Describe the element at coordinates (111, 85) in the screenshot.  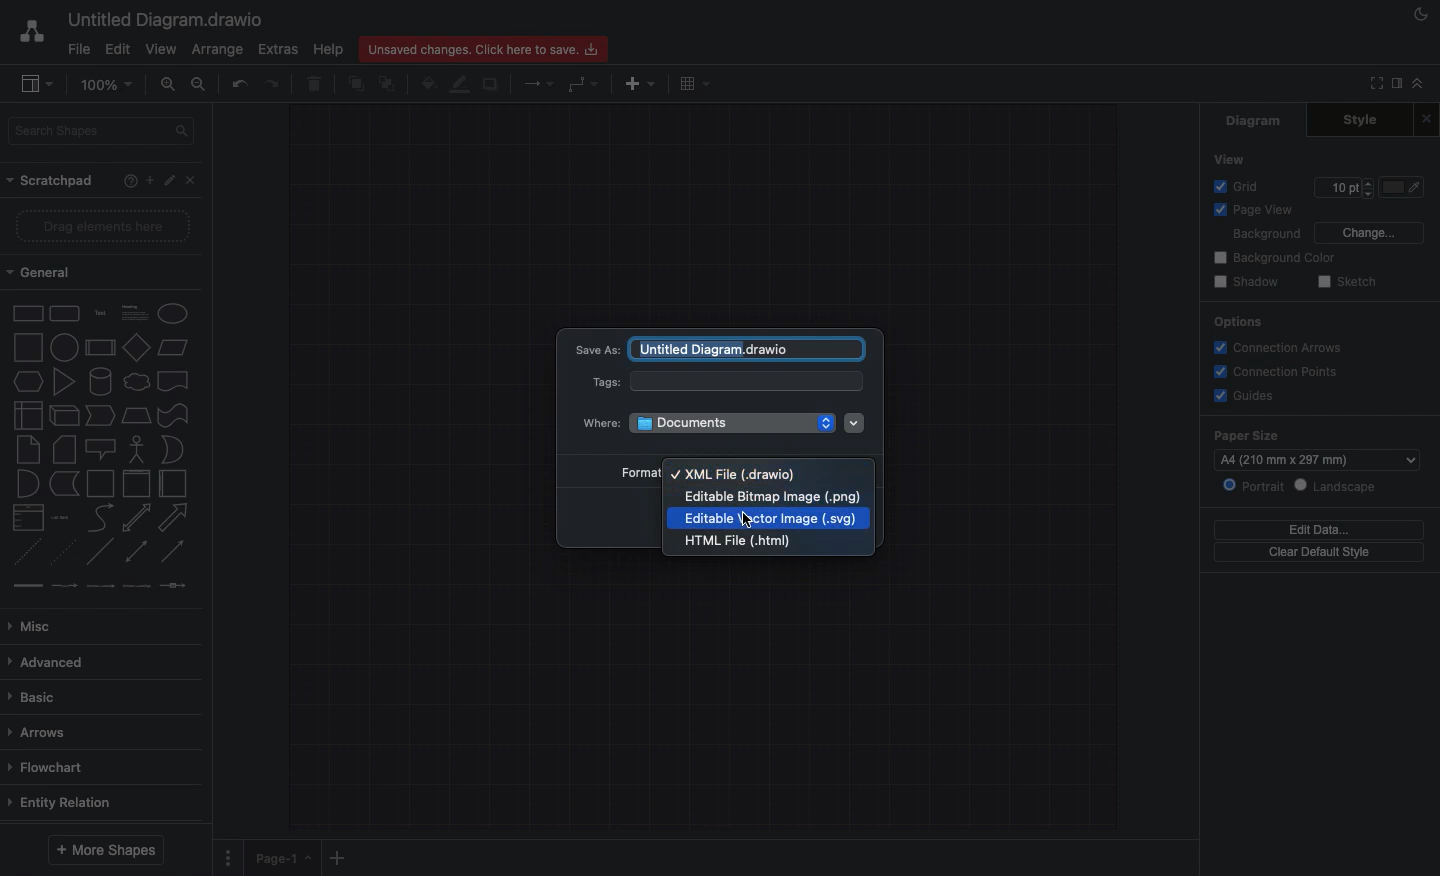
I see `100%` at that location.